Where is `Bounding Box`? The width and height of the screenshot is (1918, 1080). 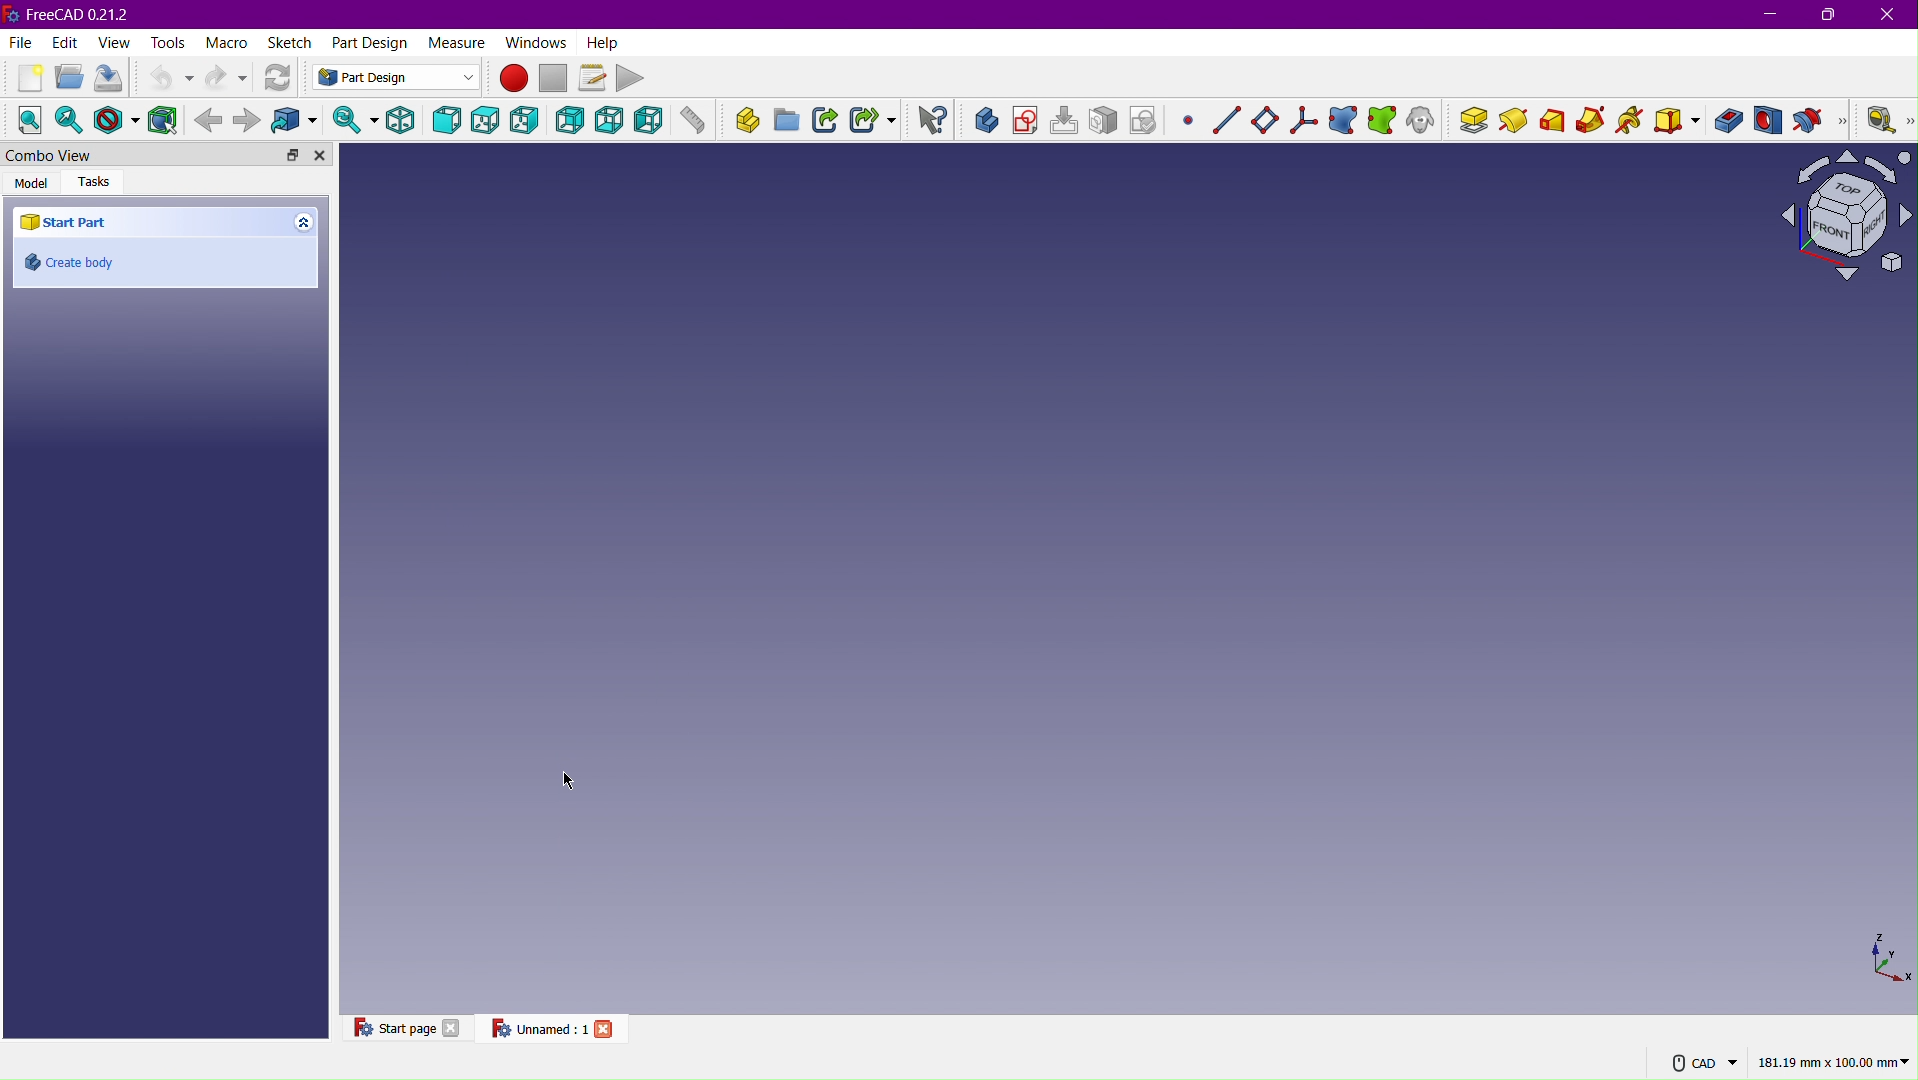
Bounding Box is located at coordinates (165, 123).